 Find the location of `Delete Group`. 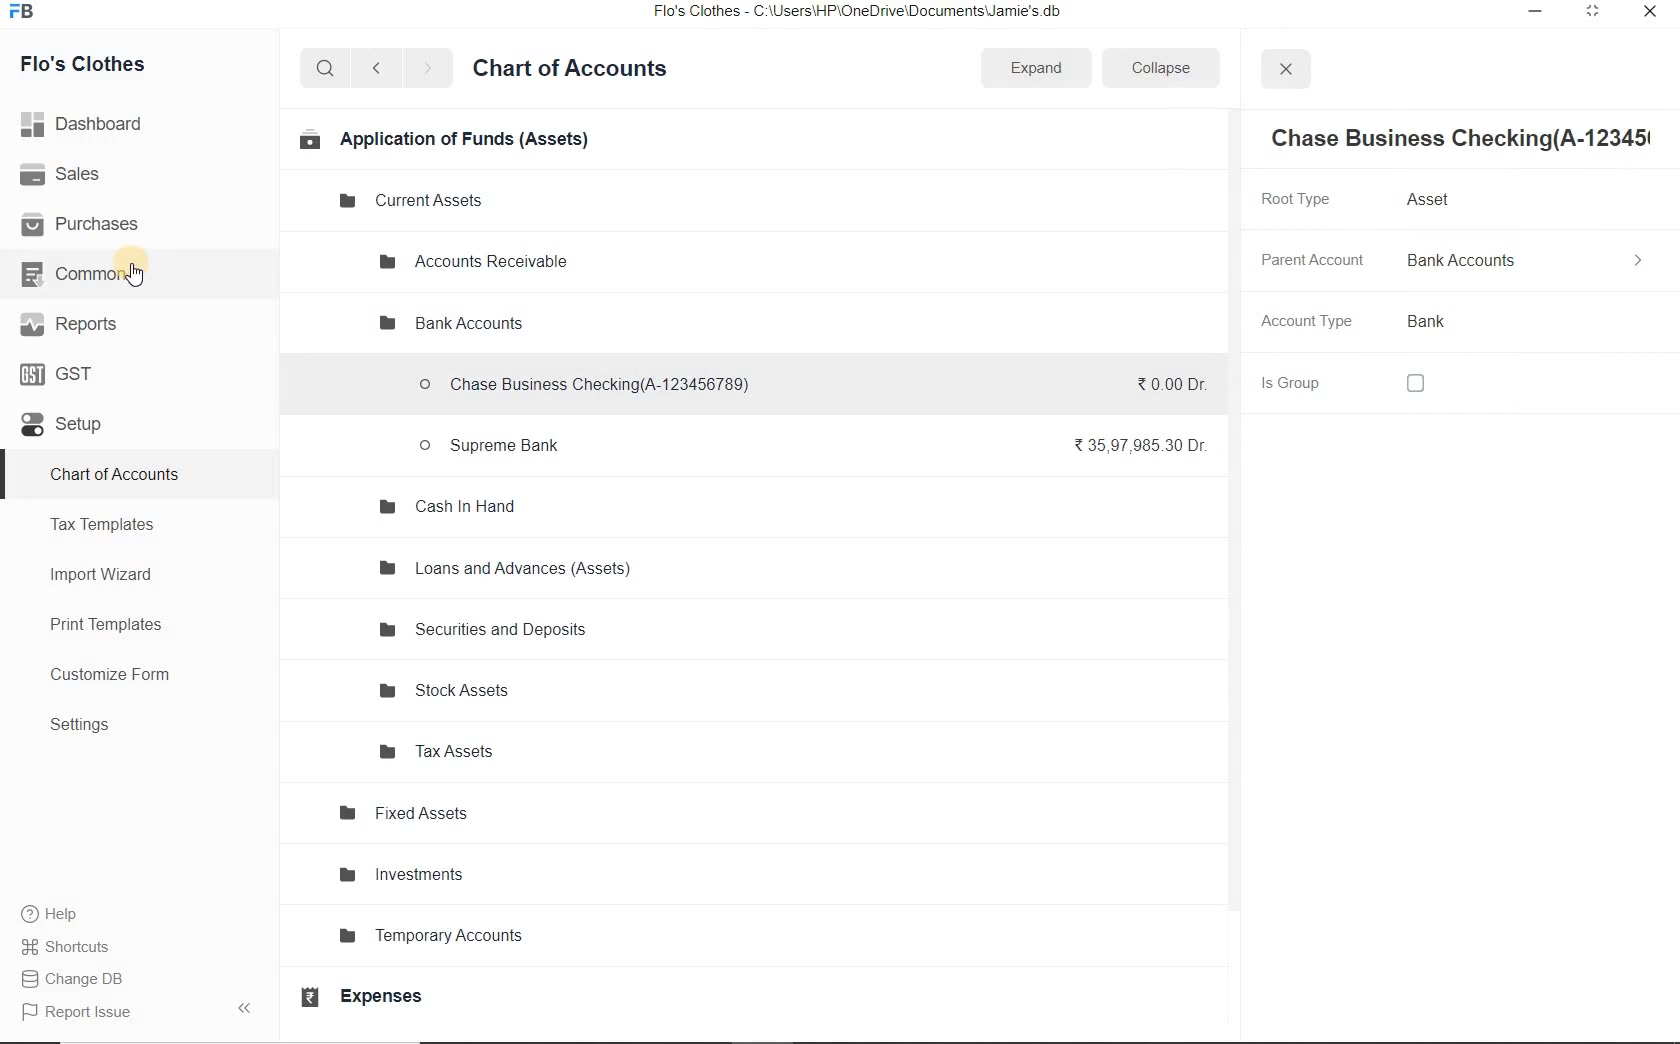

Delete Group is located at coordinates (769, 323).